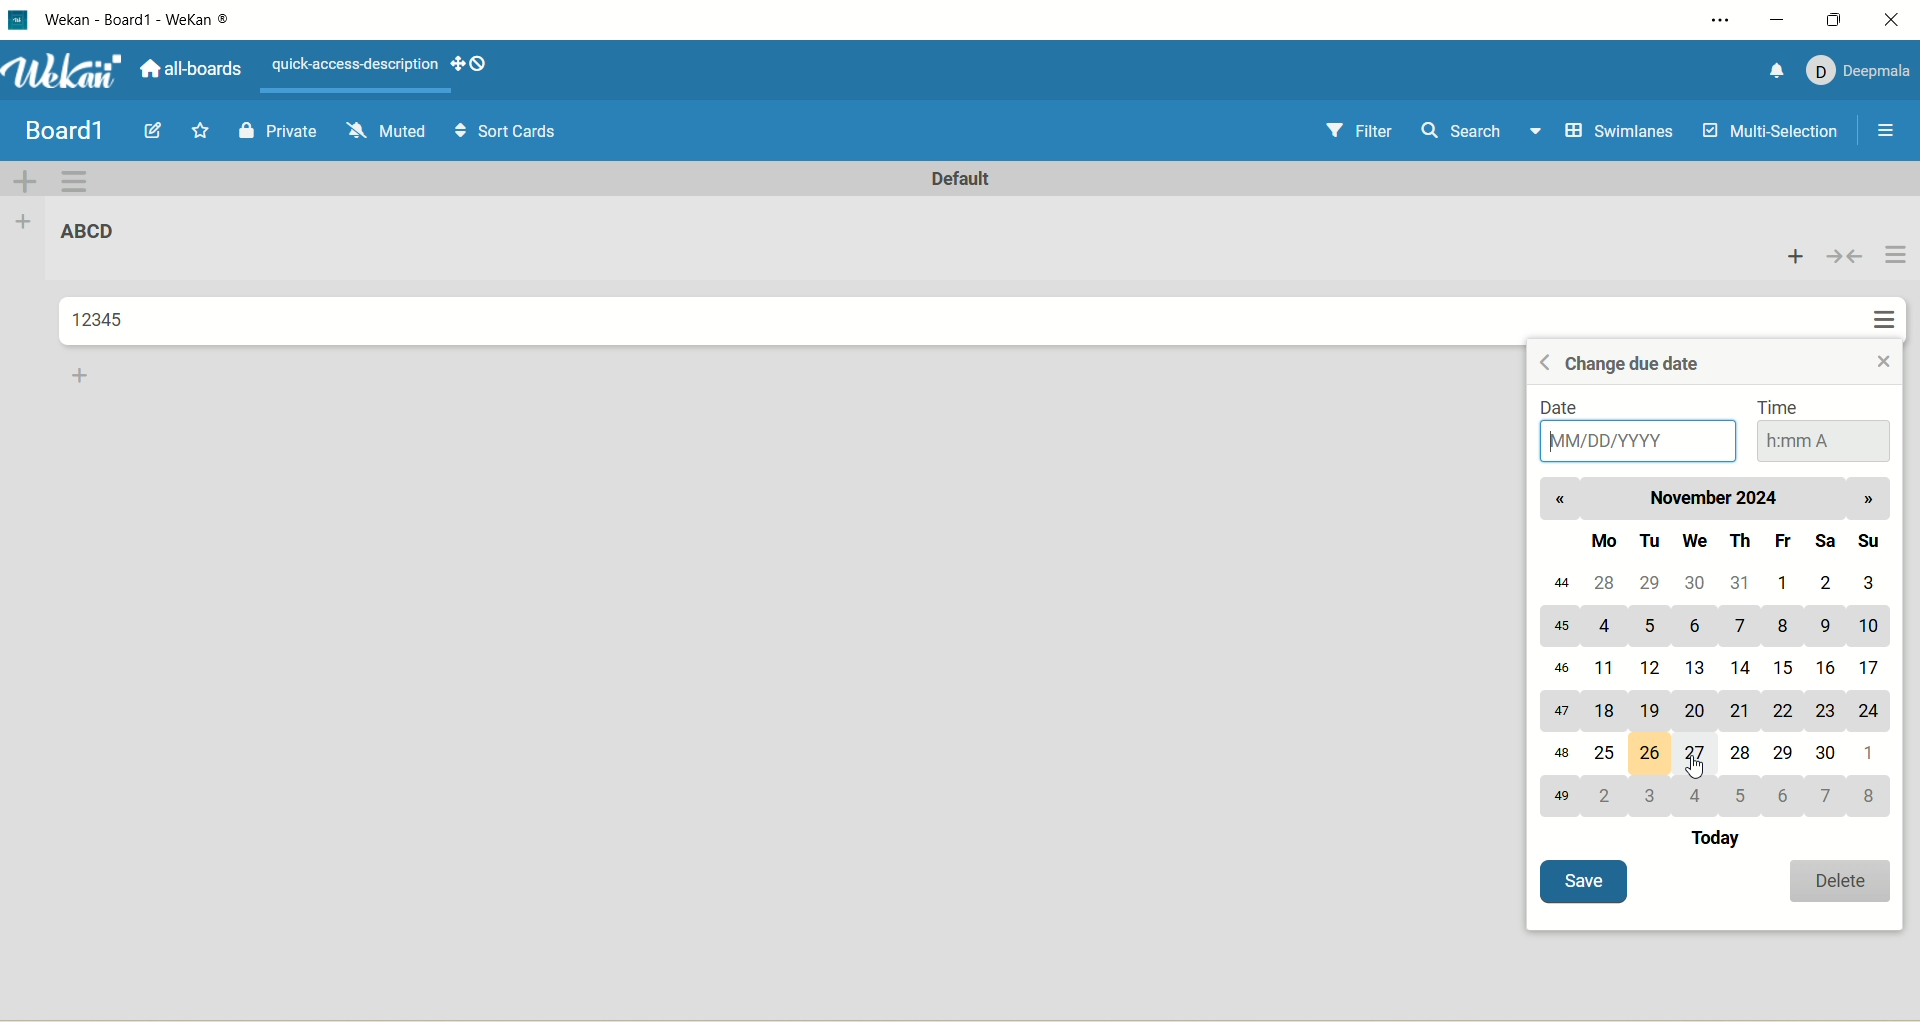  Describe the element at coordinates (1846, 256) in the screenshot. I see `collapse` at that location.